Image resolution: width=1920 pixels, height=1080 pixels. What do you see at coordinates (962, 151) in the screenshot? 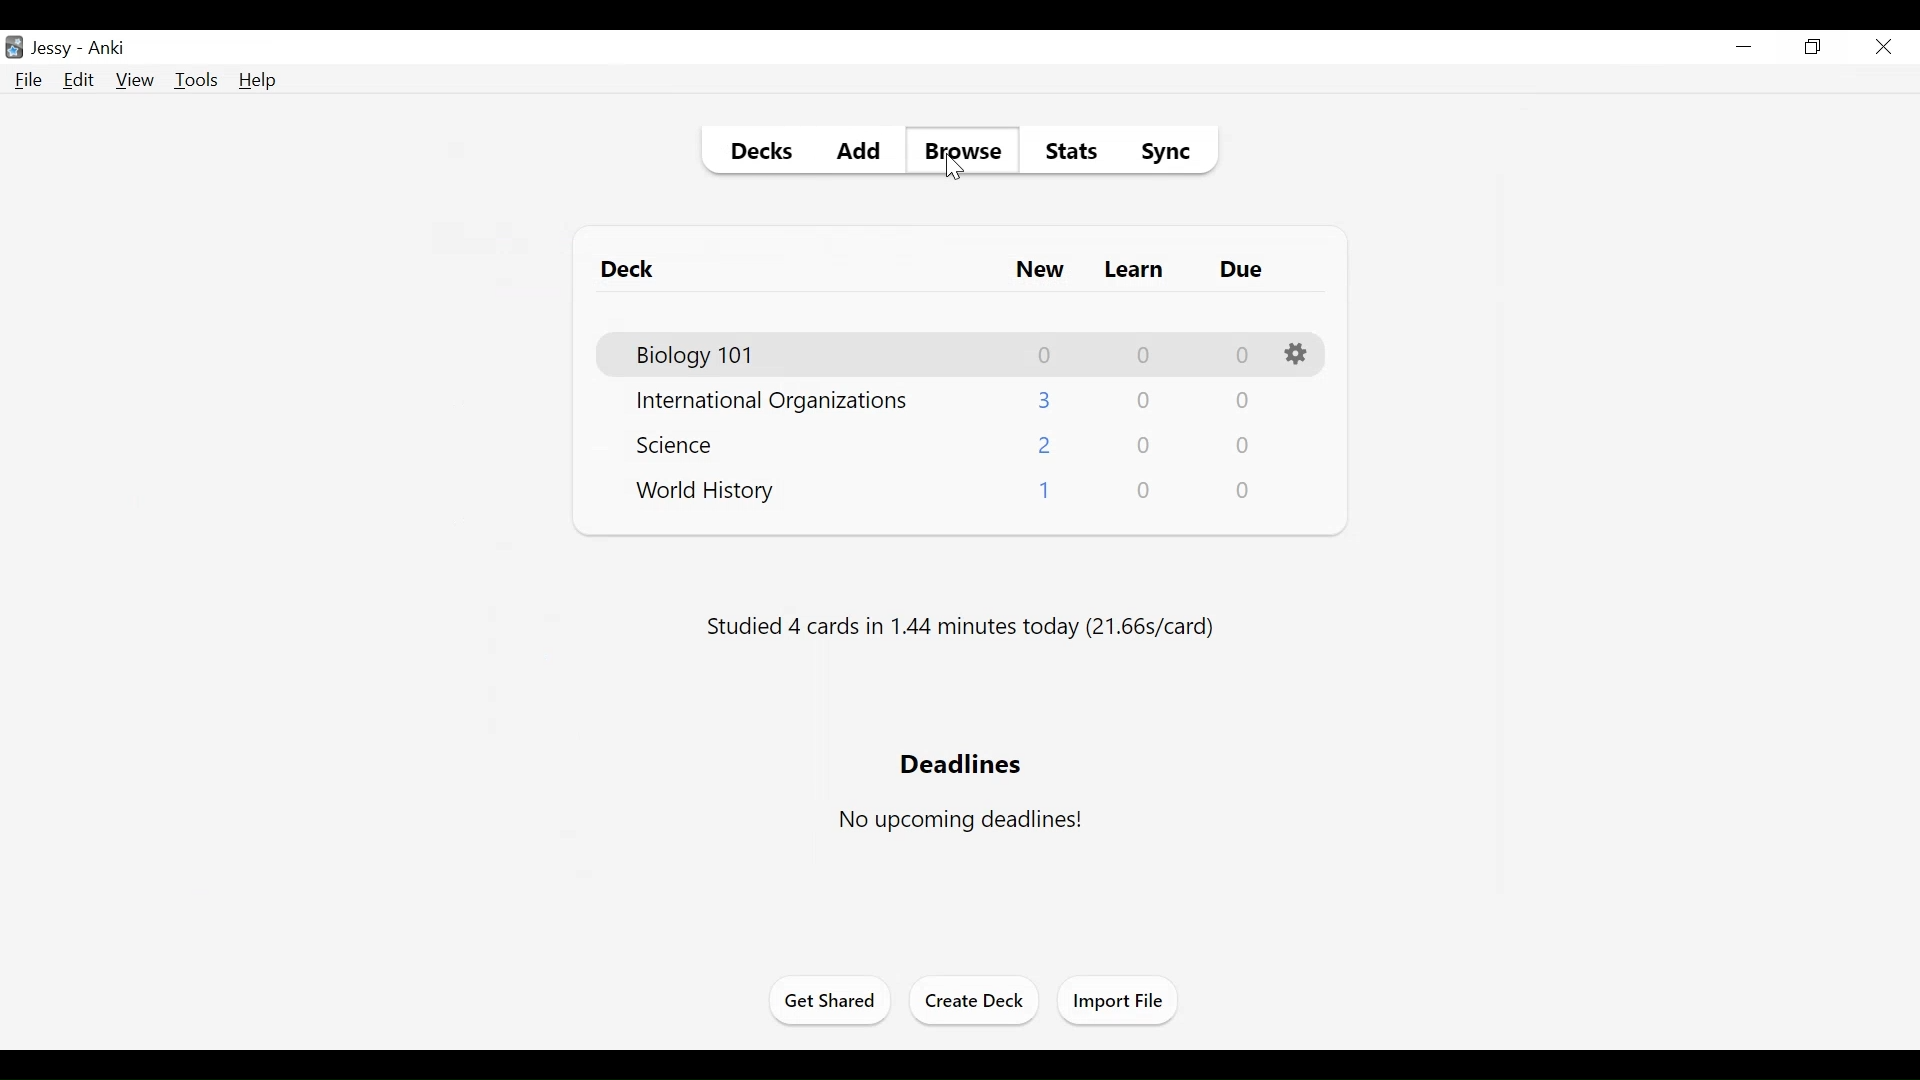
I see `Browse` at bounding box center [962, 151].